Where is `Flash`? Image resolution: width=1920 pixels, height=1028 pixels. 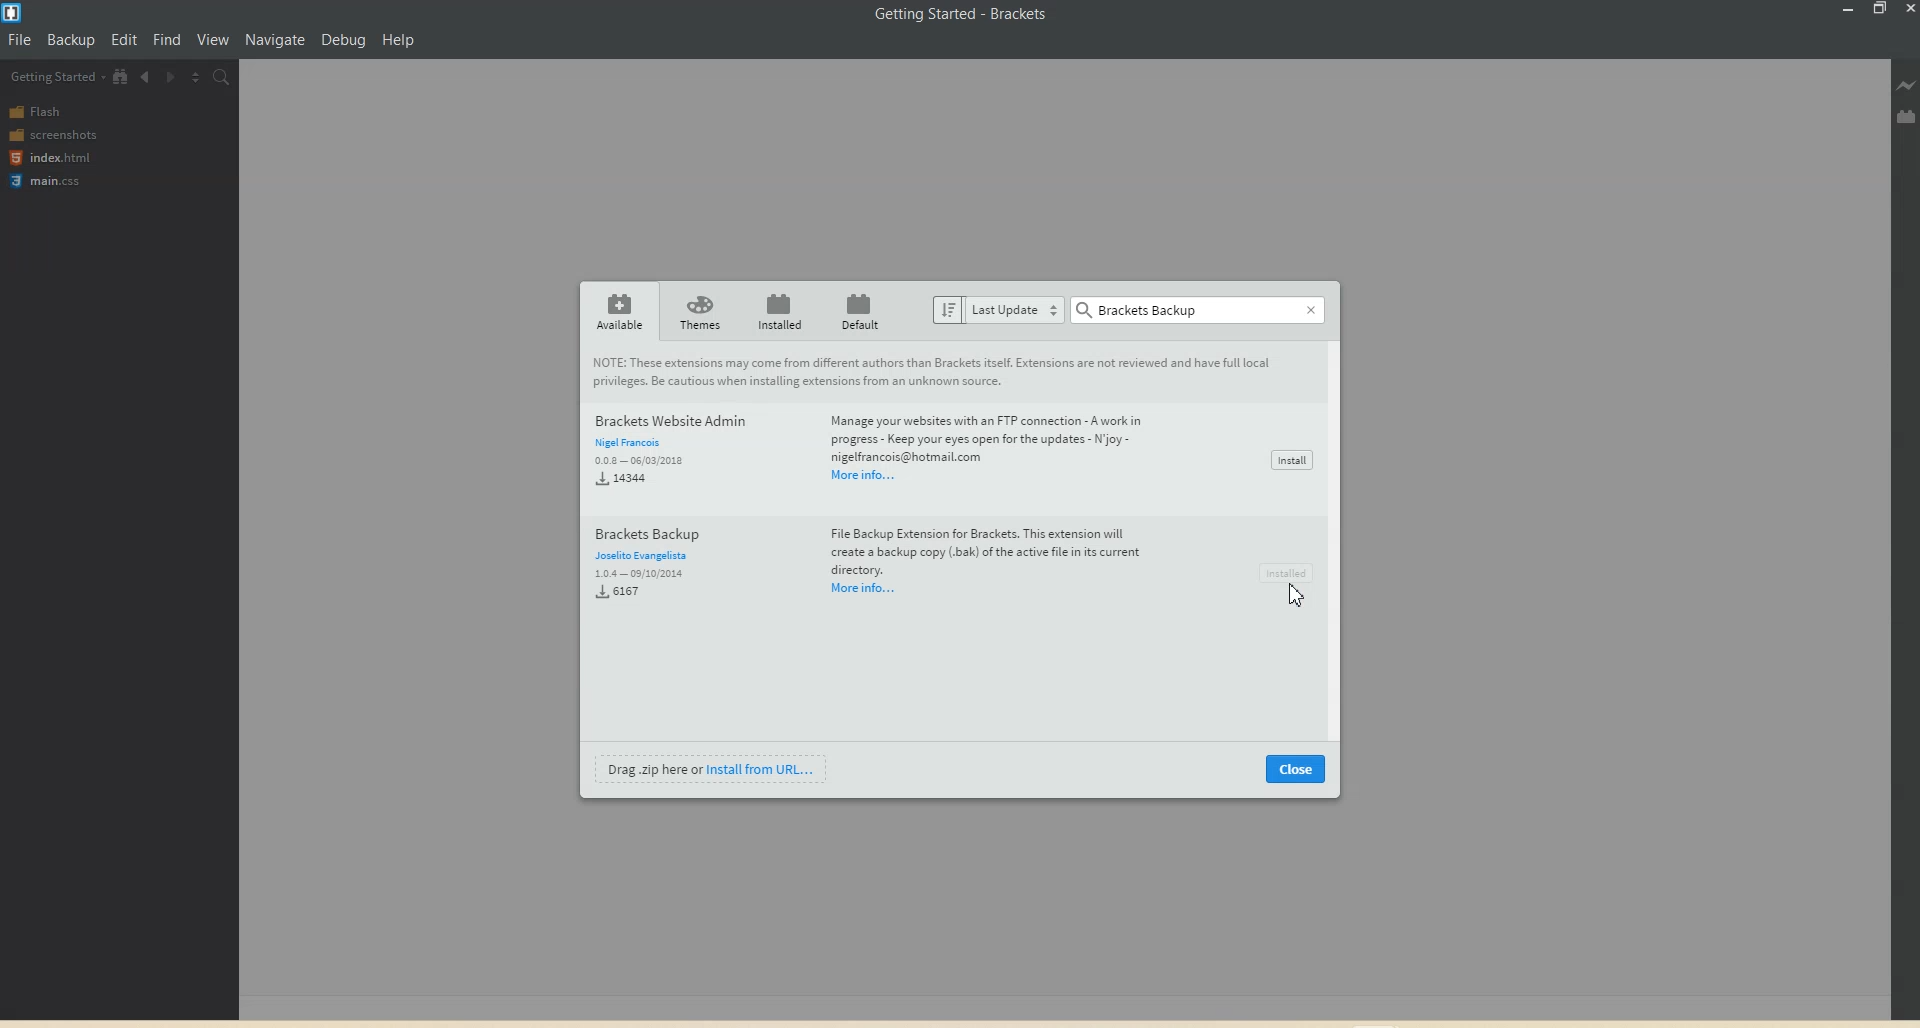
Flash is located at coordinates (40, 111).